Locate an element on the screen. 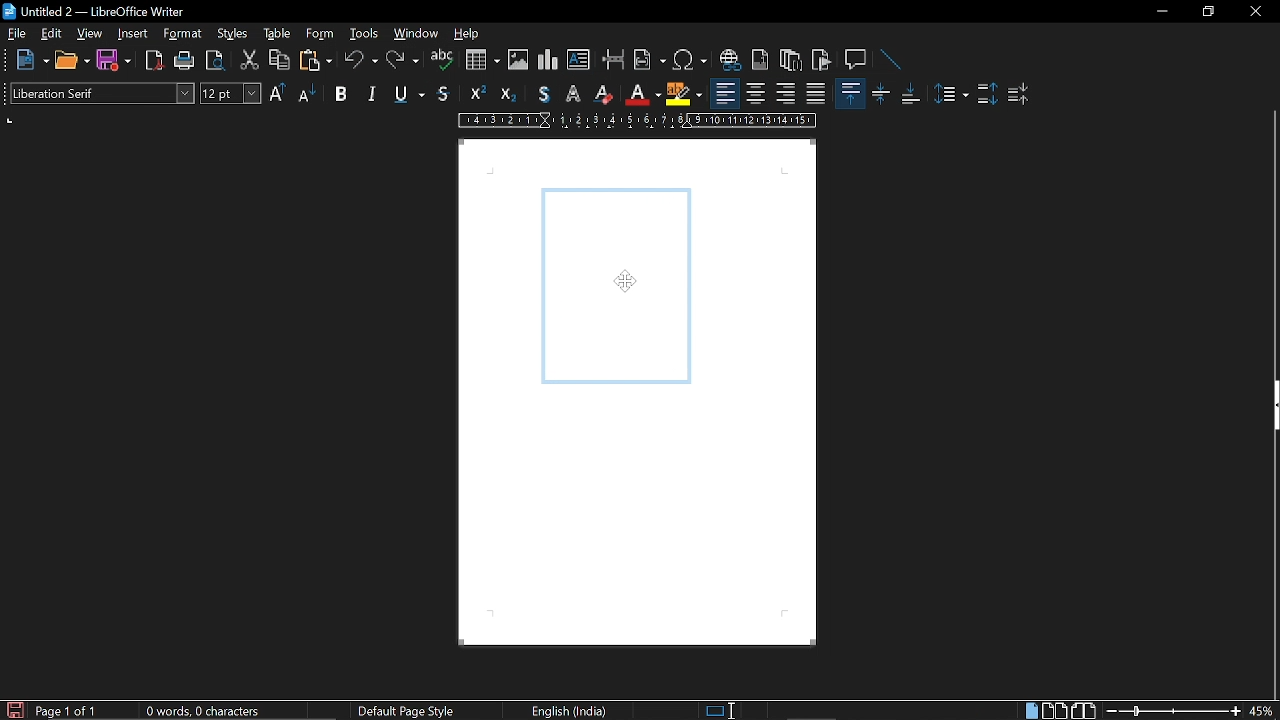 The height and width of the screenshot is (720, 1280). windows is located at coordinates (416, 35).